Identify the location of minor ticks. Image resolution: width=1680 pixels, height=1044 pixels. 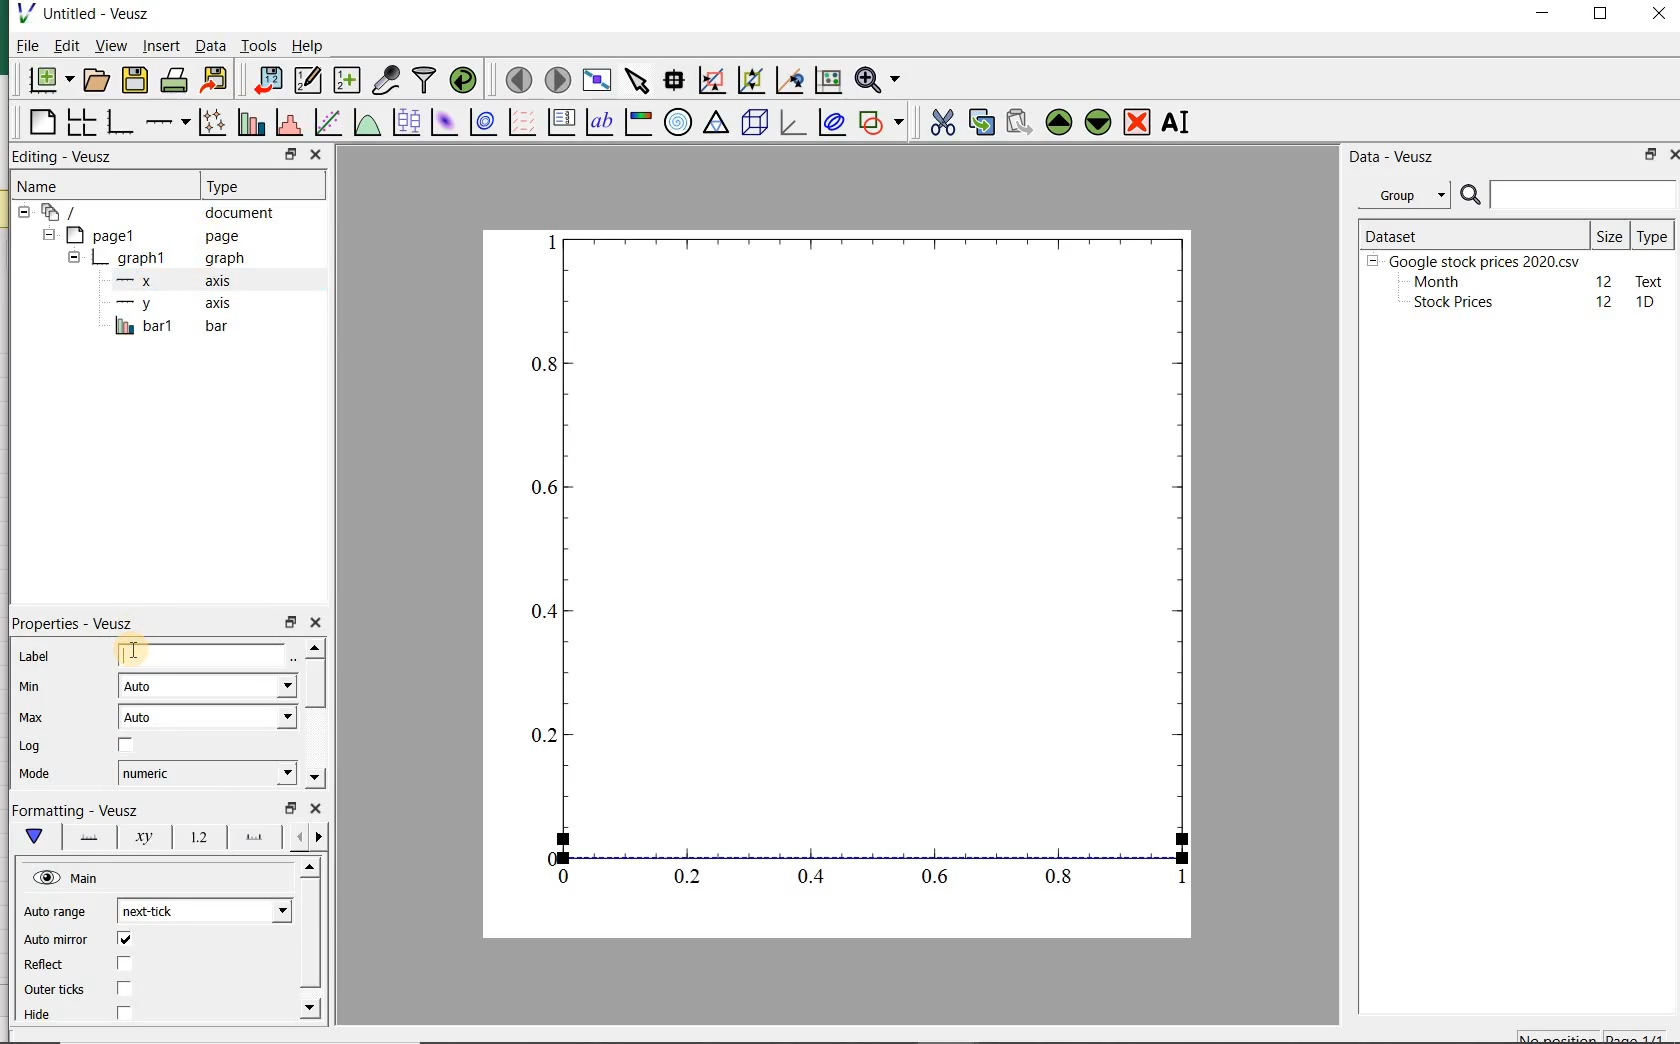
(307, 838).